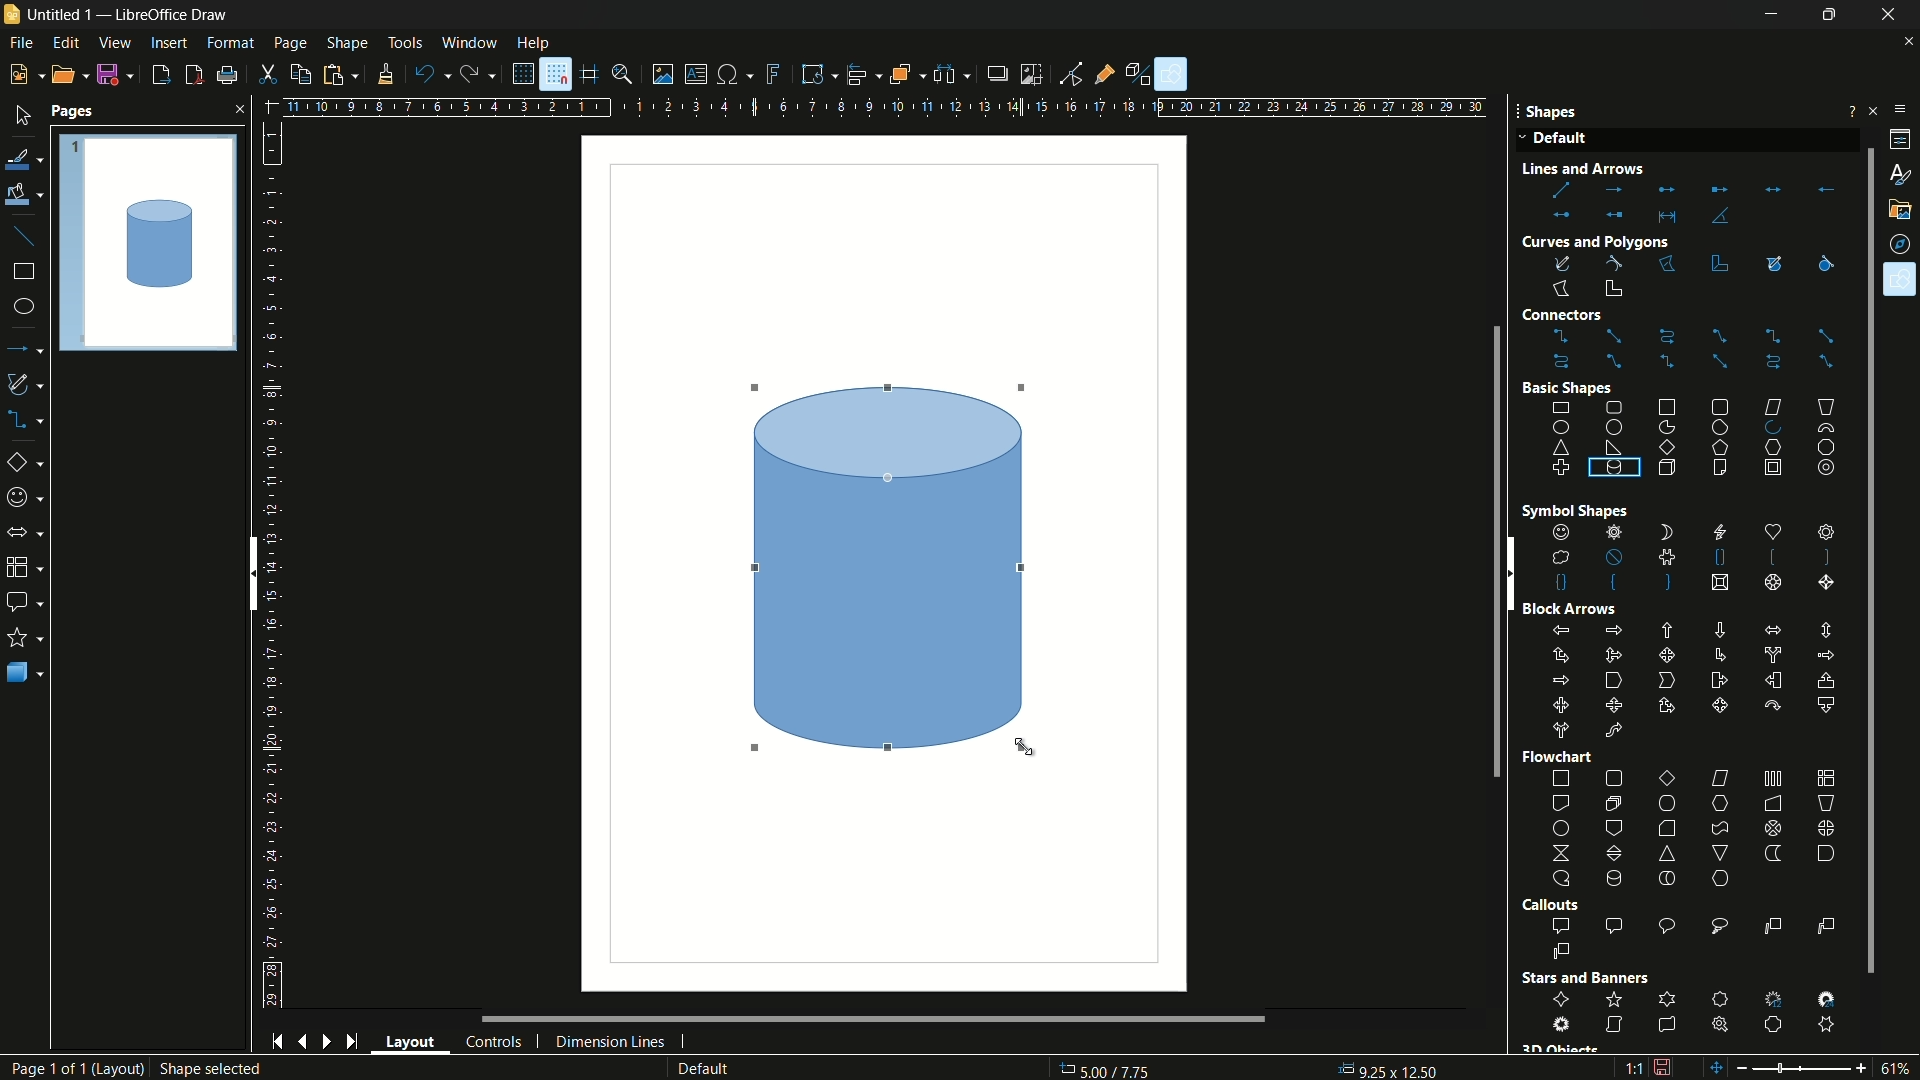 The image size is (1920, 1080). I want to click on scroll bar, so click(836, 1019).